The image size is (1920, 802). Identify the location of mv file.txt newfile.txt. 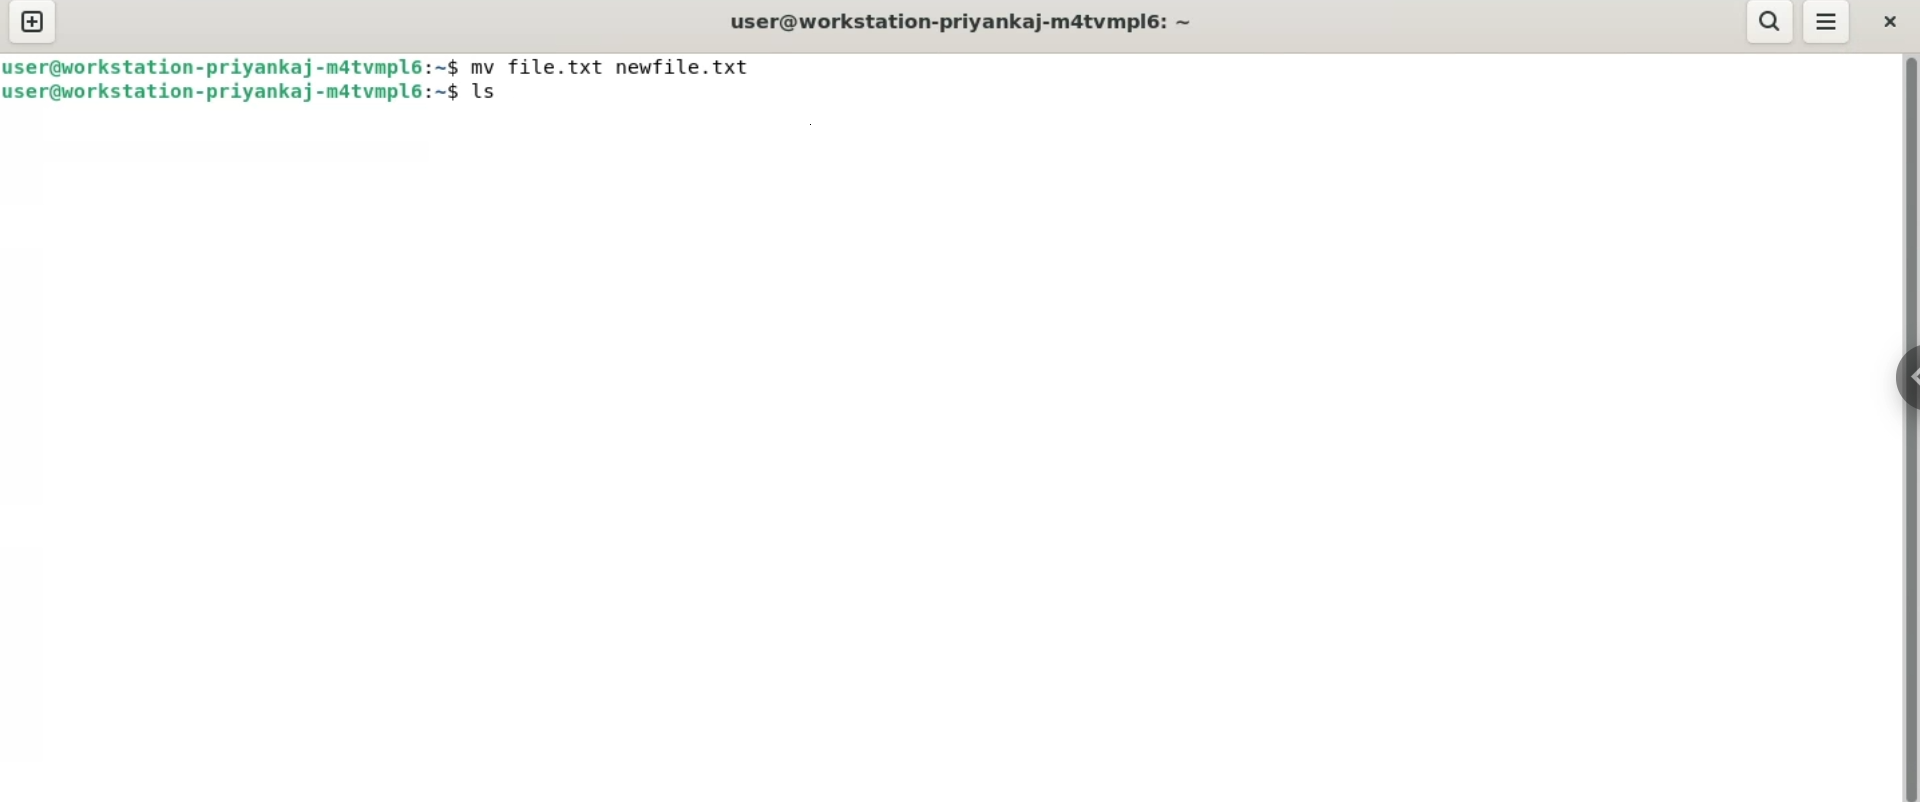
(612, 68).